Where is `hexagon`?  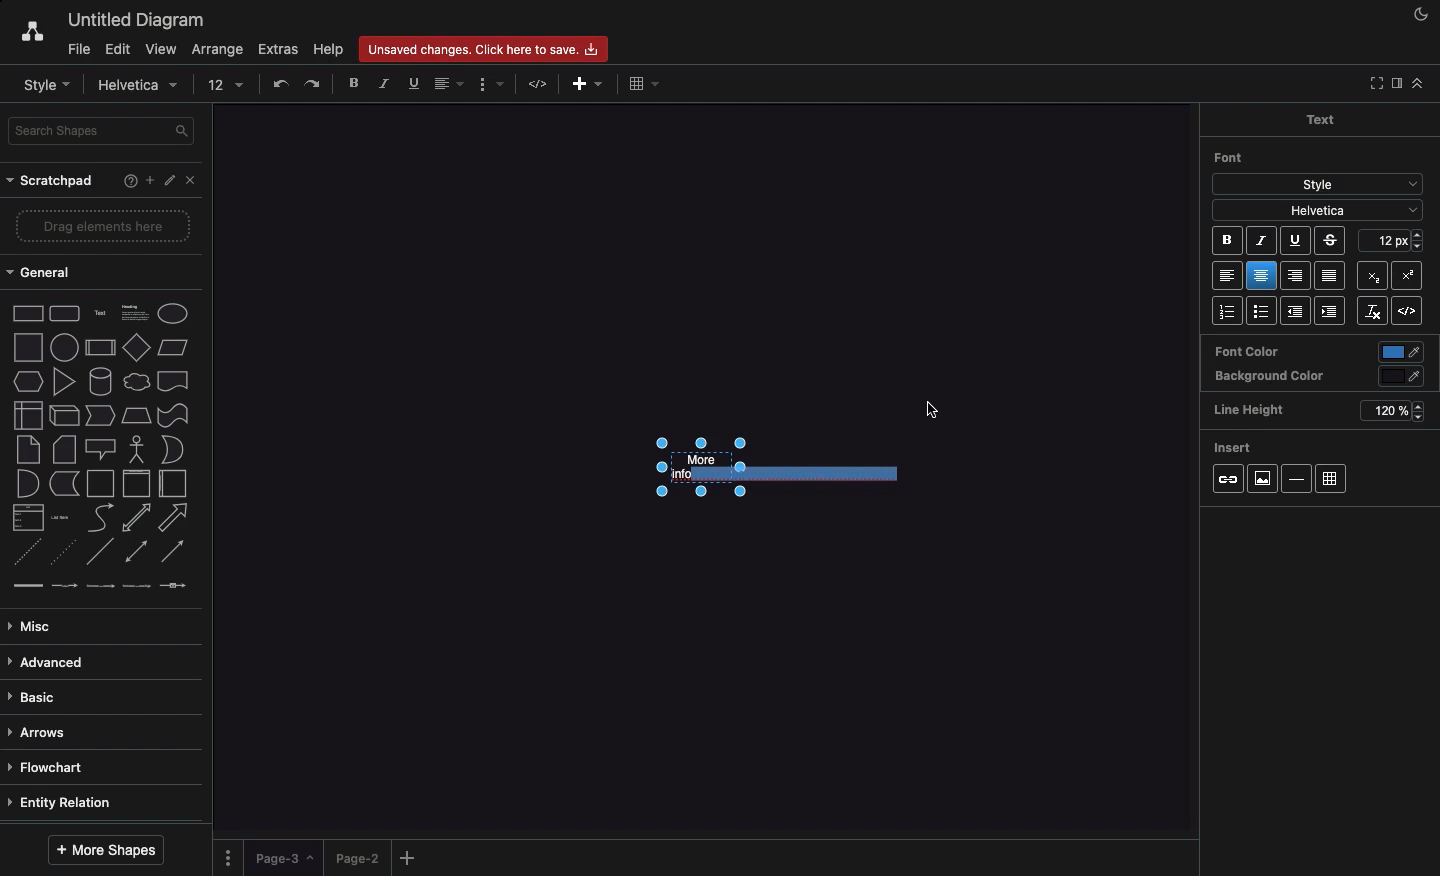
hexagon is located at coordinates (29, 382).